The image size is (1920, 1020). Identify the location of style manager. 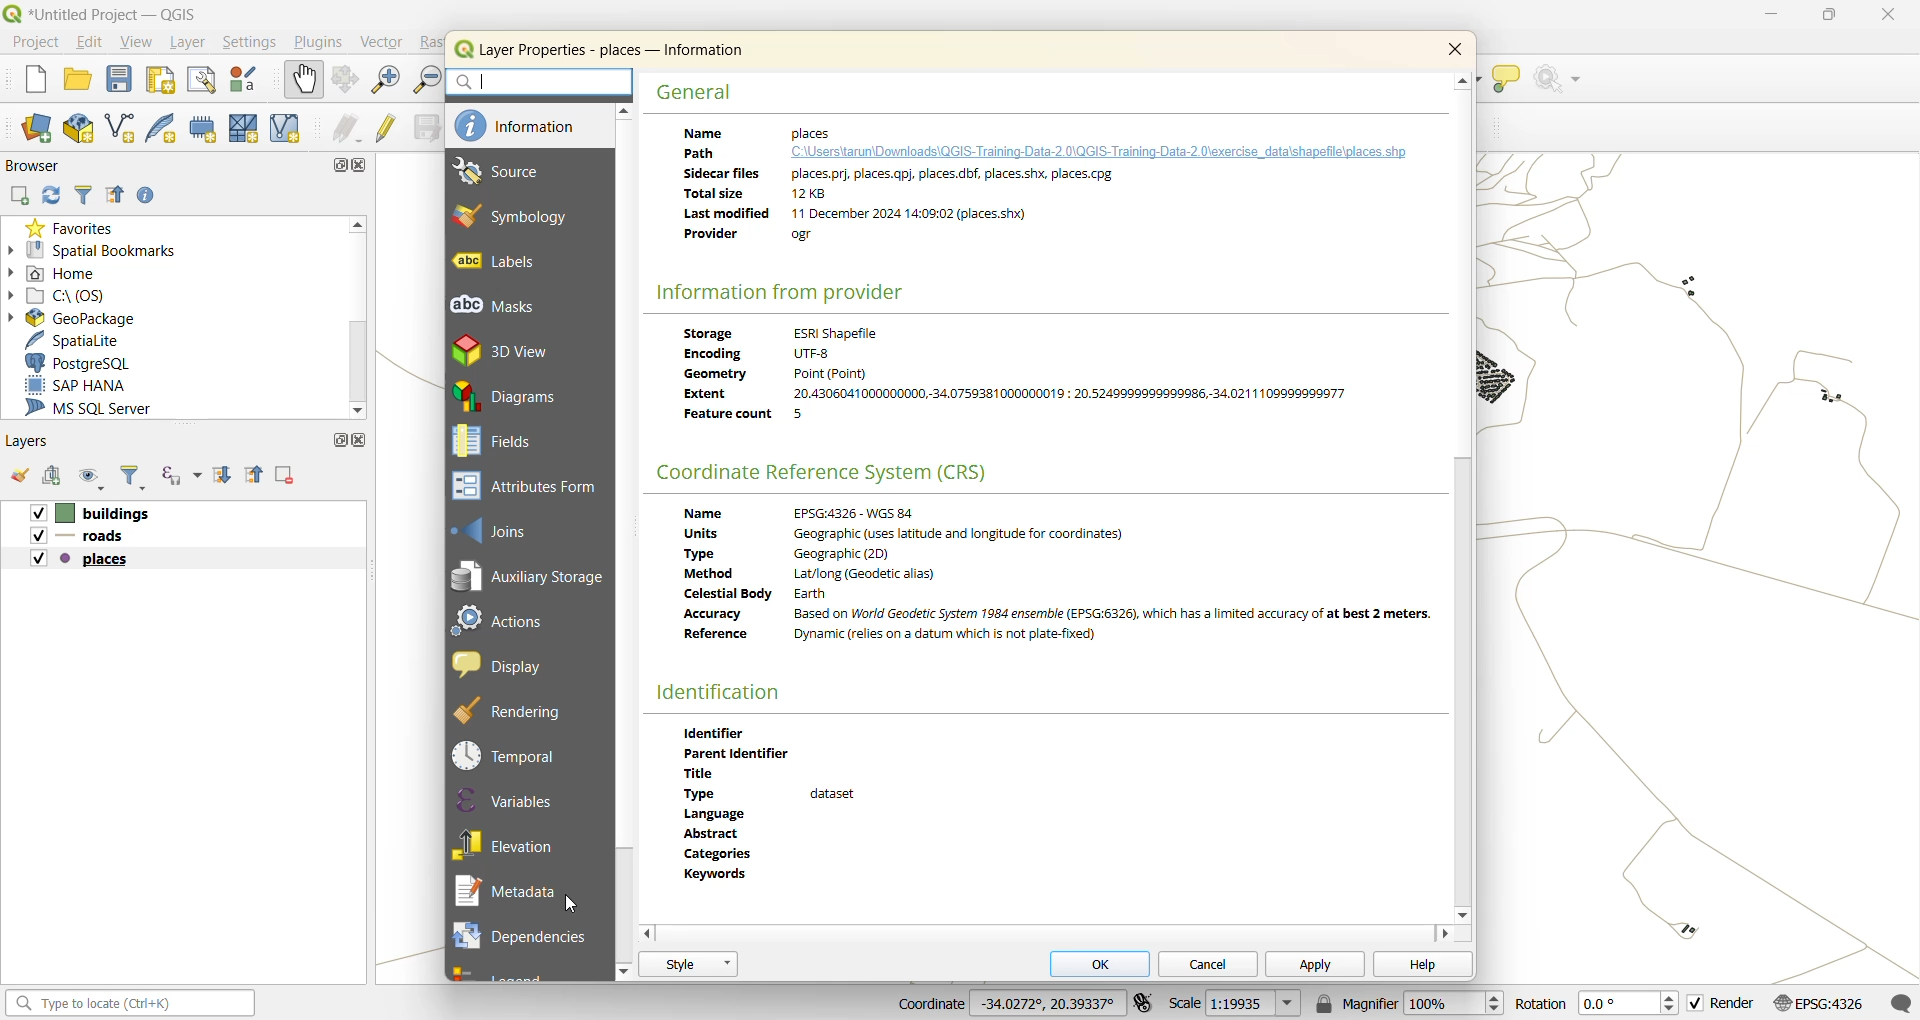
(248, 81).